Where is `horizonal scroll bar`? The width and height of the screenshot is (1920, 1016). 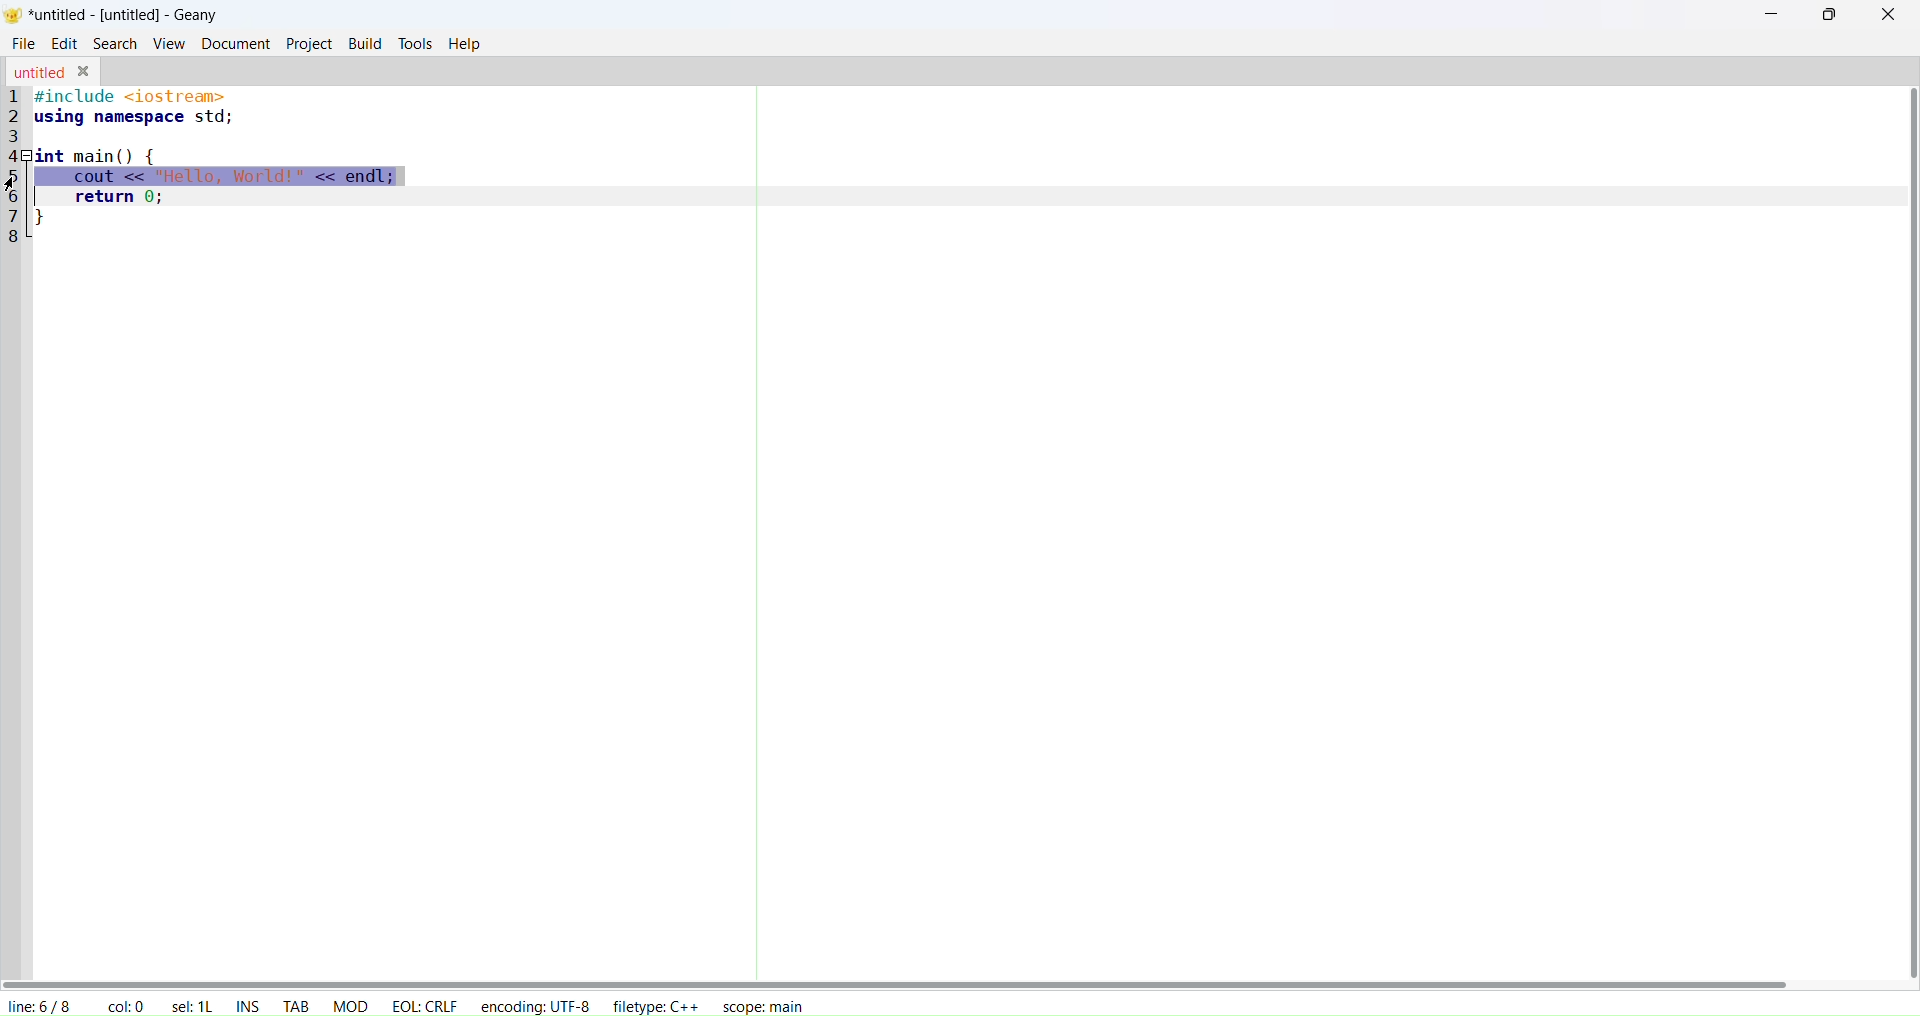 horizonal scroll bar is located at coordinates (895, 978).